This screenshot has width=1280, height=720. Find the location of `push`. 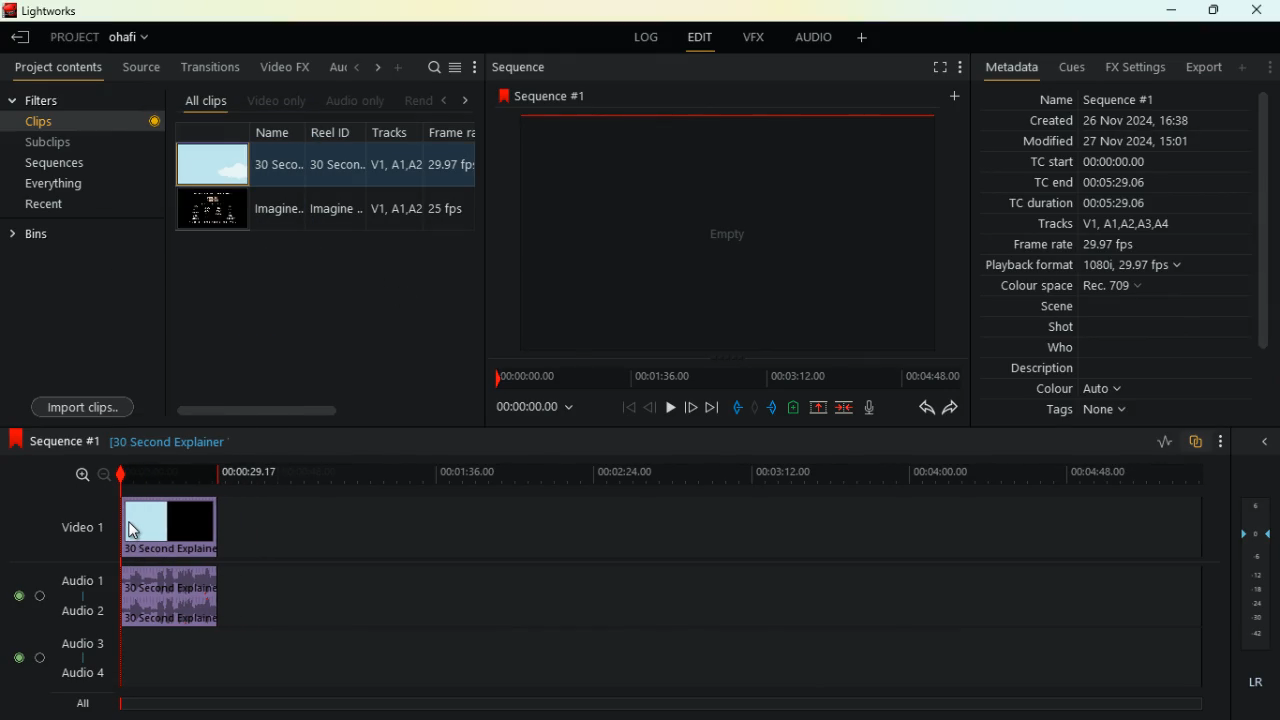

push is located at coordinates (773, 407).